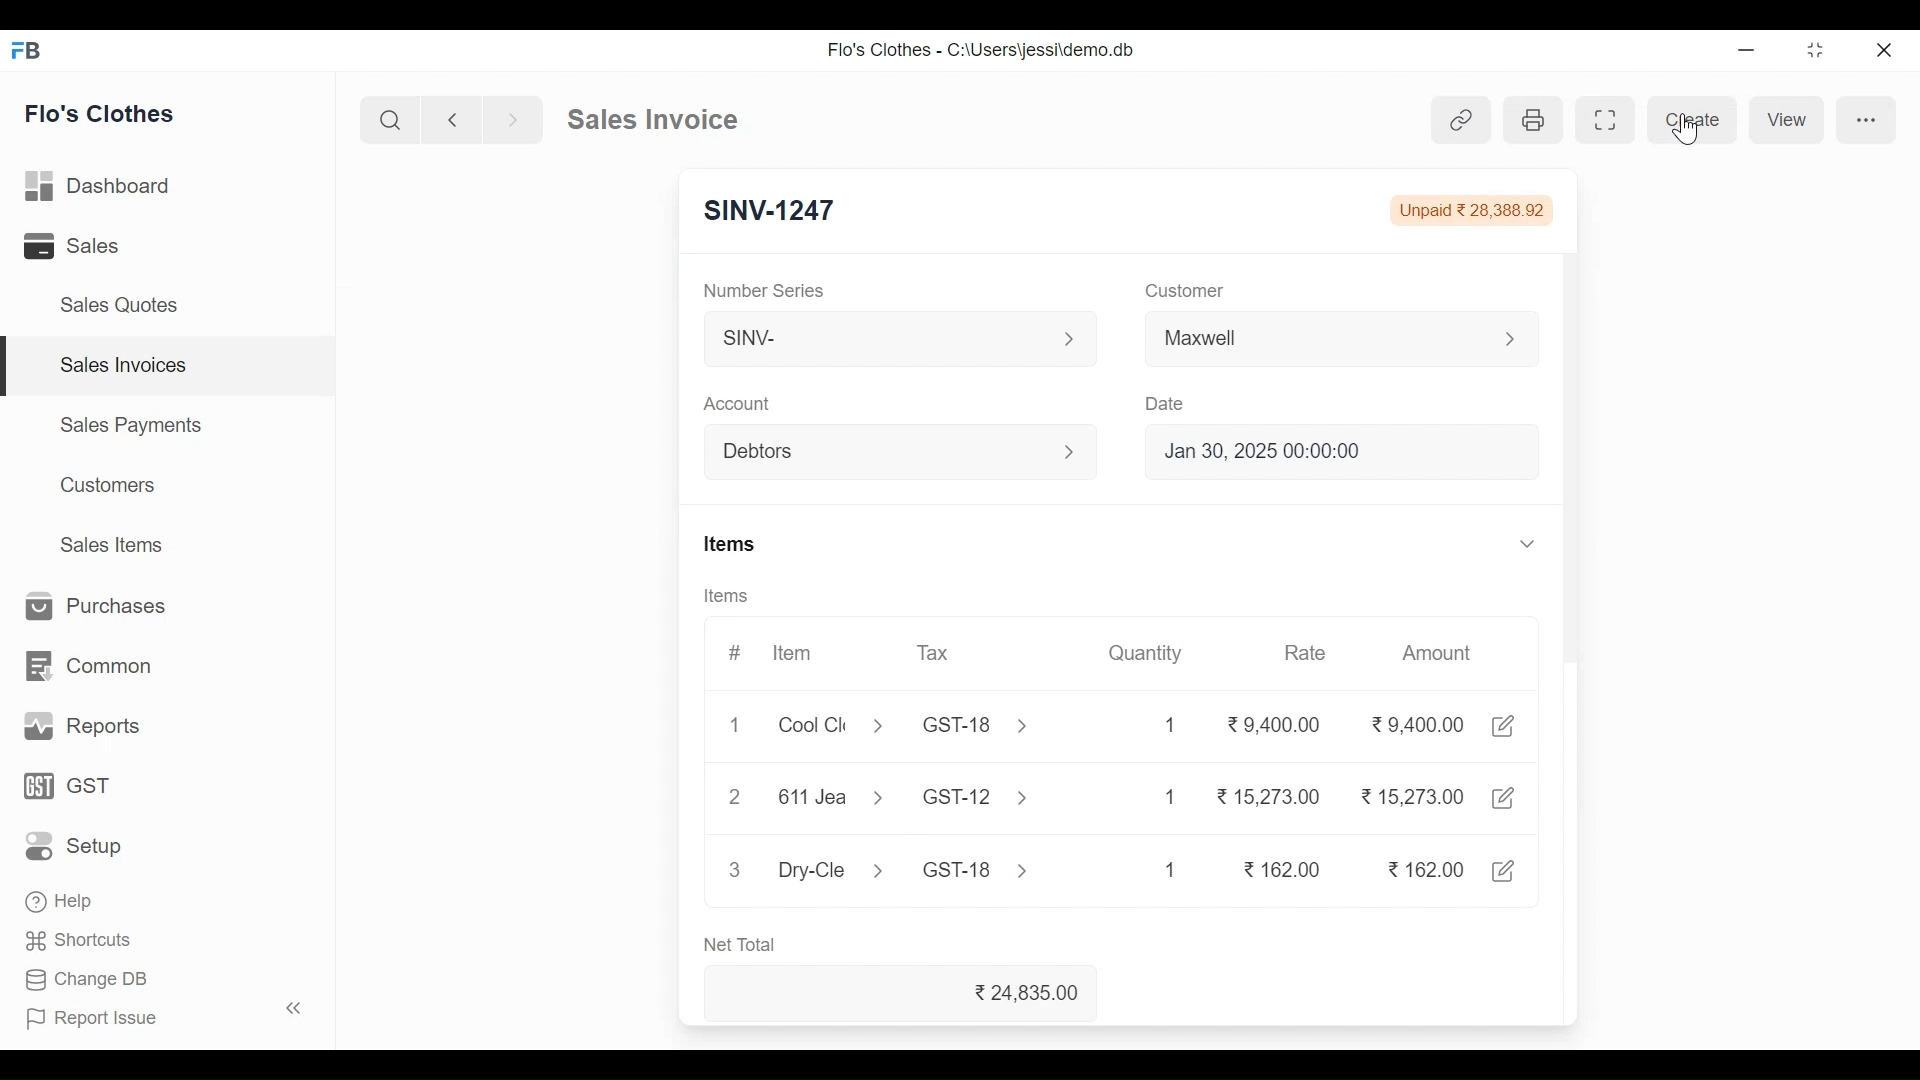  I want to click on 162.00, so click(1423, 868).